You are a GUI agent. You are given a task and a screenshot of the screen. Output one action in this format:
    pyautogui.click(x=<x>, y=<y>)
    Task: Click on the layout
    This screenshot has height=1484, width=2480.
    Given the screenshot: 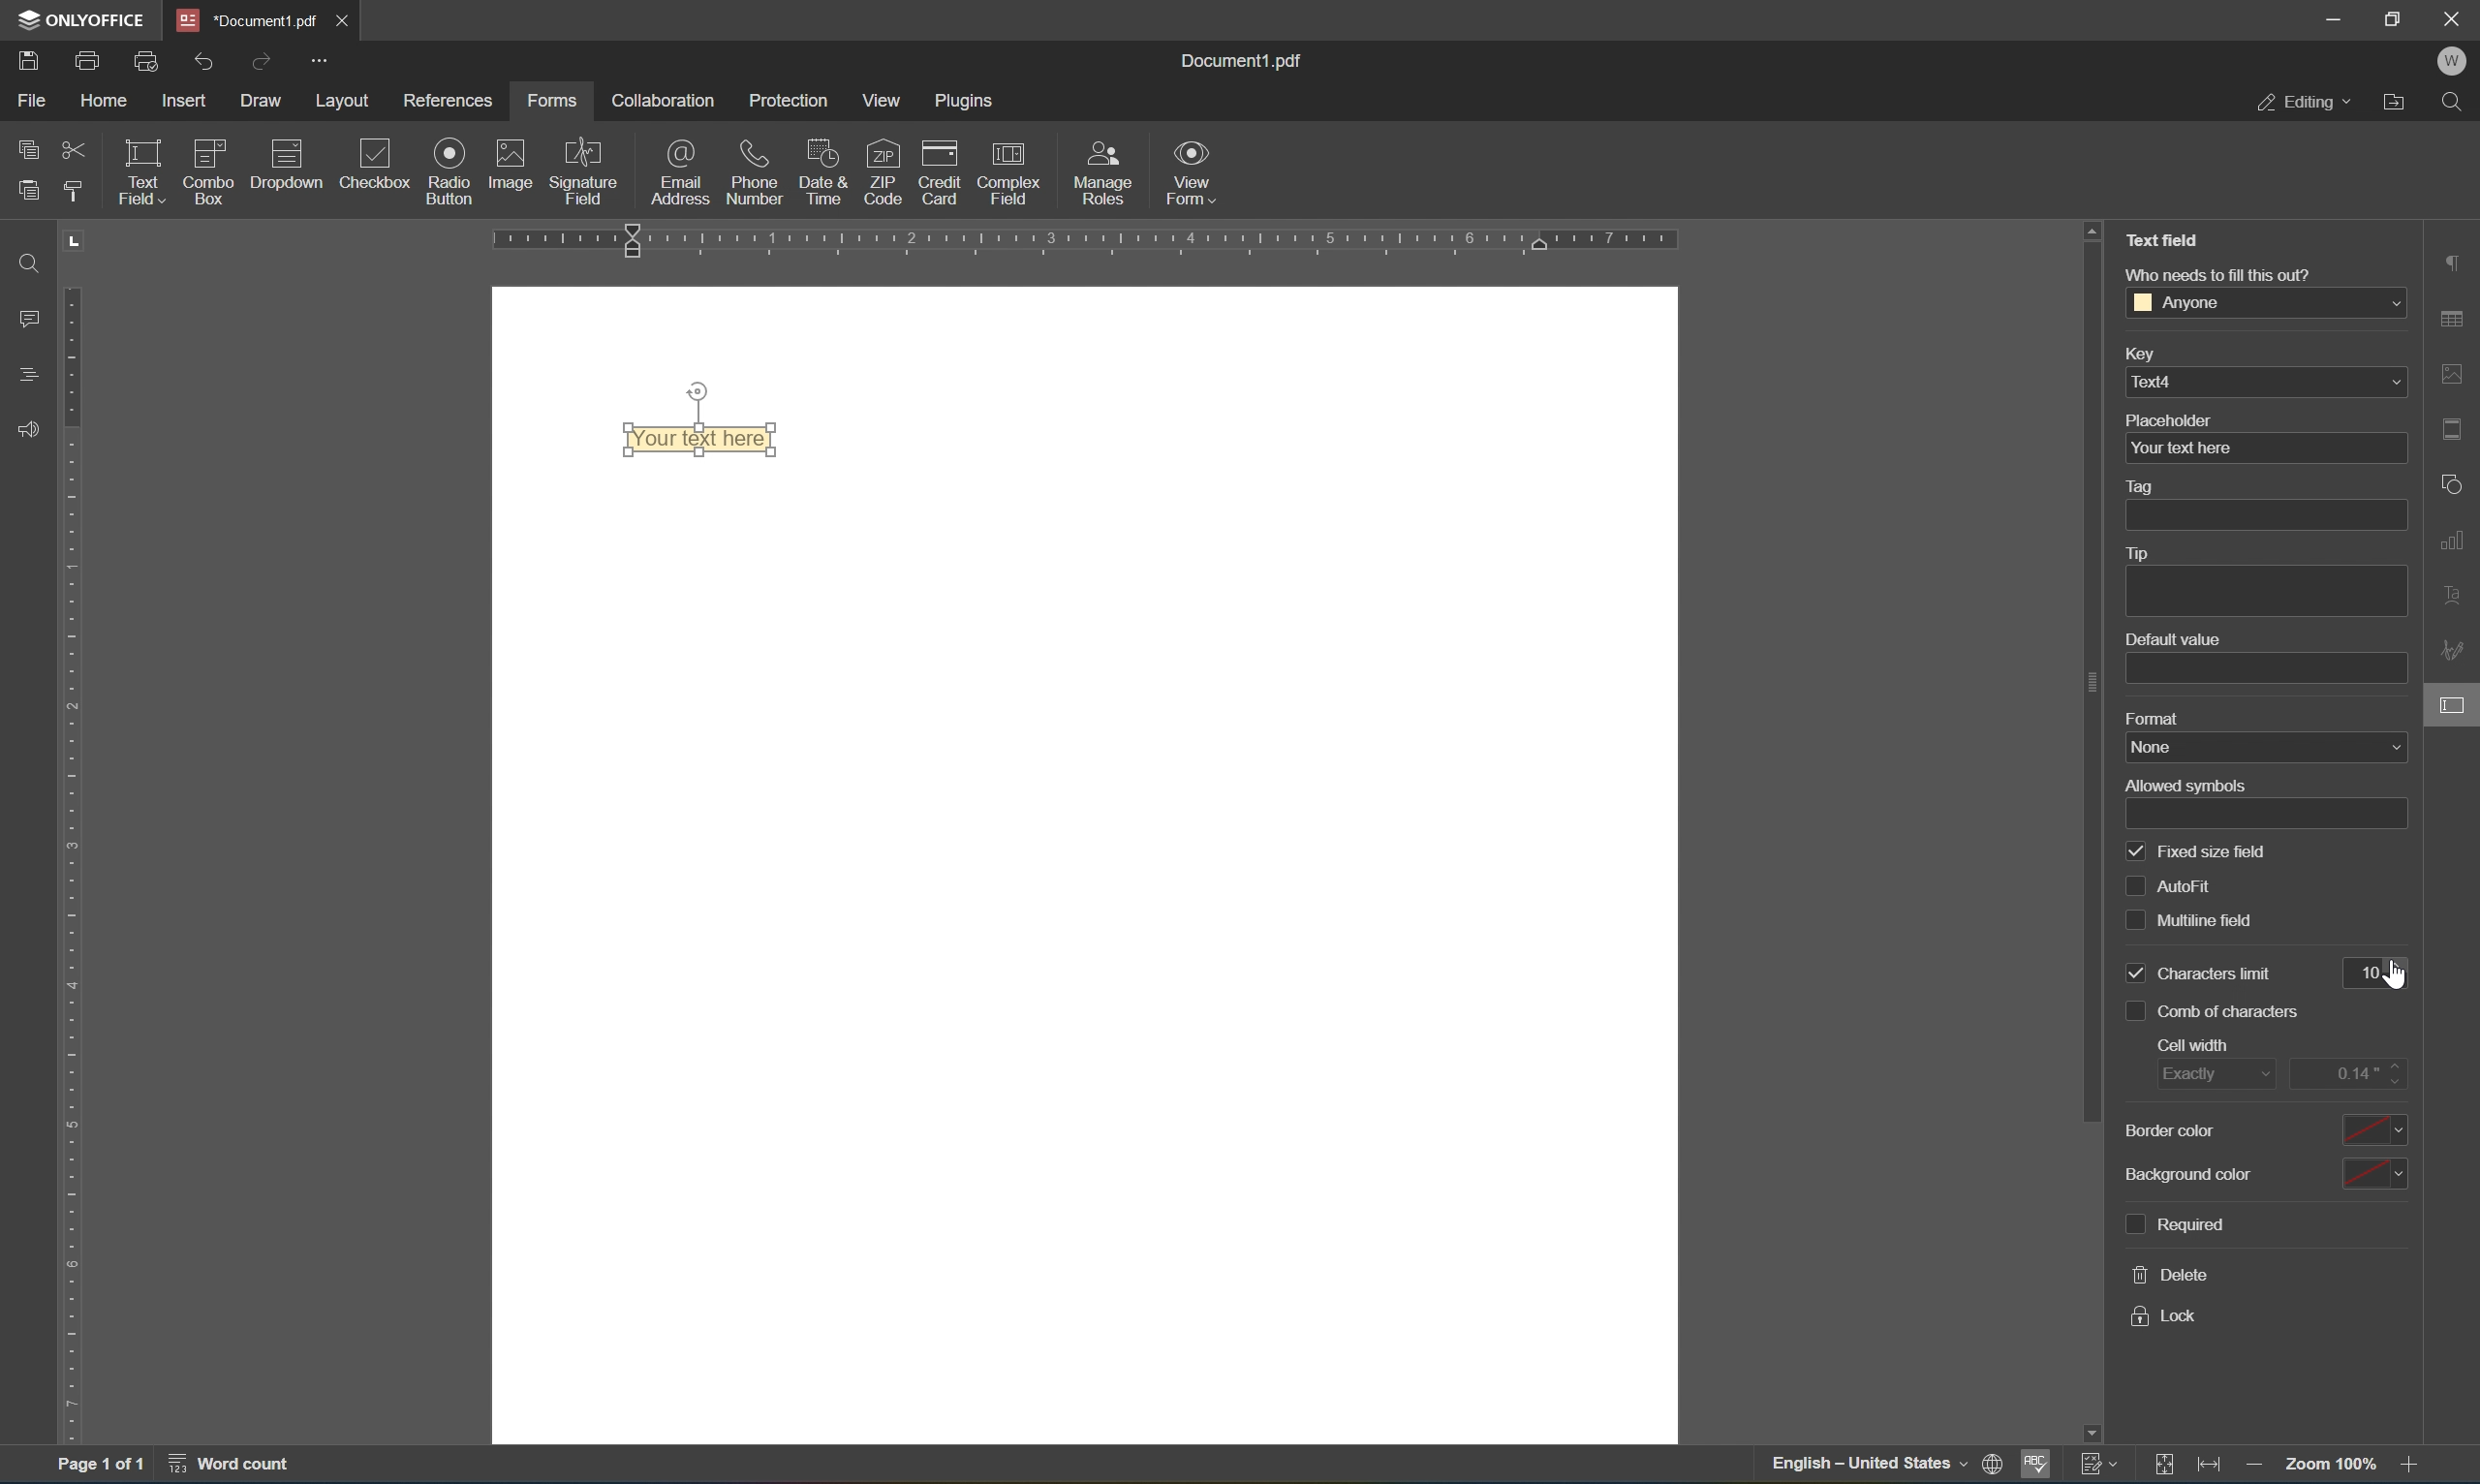 What is the action you would take?
    pyautogui.click(x=339, y=98)
    